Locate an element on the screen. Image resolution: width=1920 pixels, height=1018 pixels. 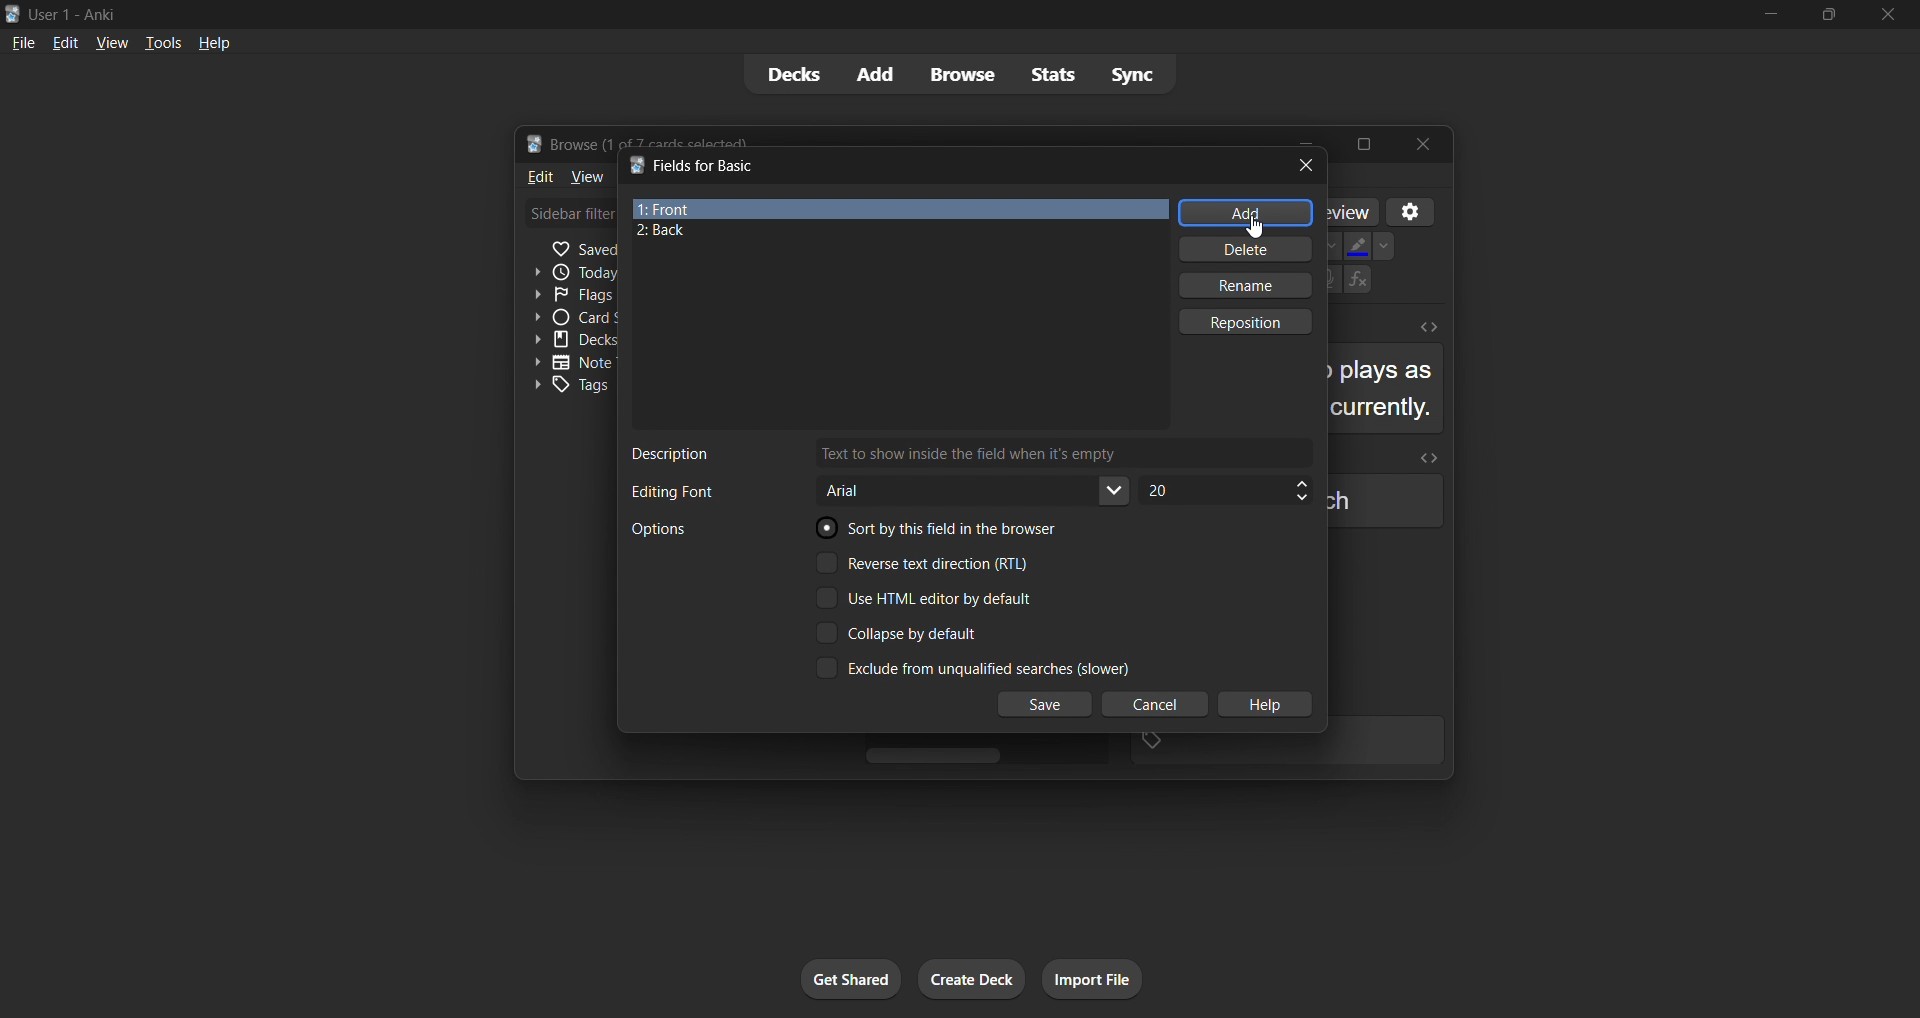
add is located at coordinates (878, 73).